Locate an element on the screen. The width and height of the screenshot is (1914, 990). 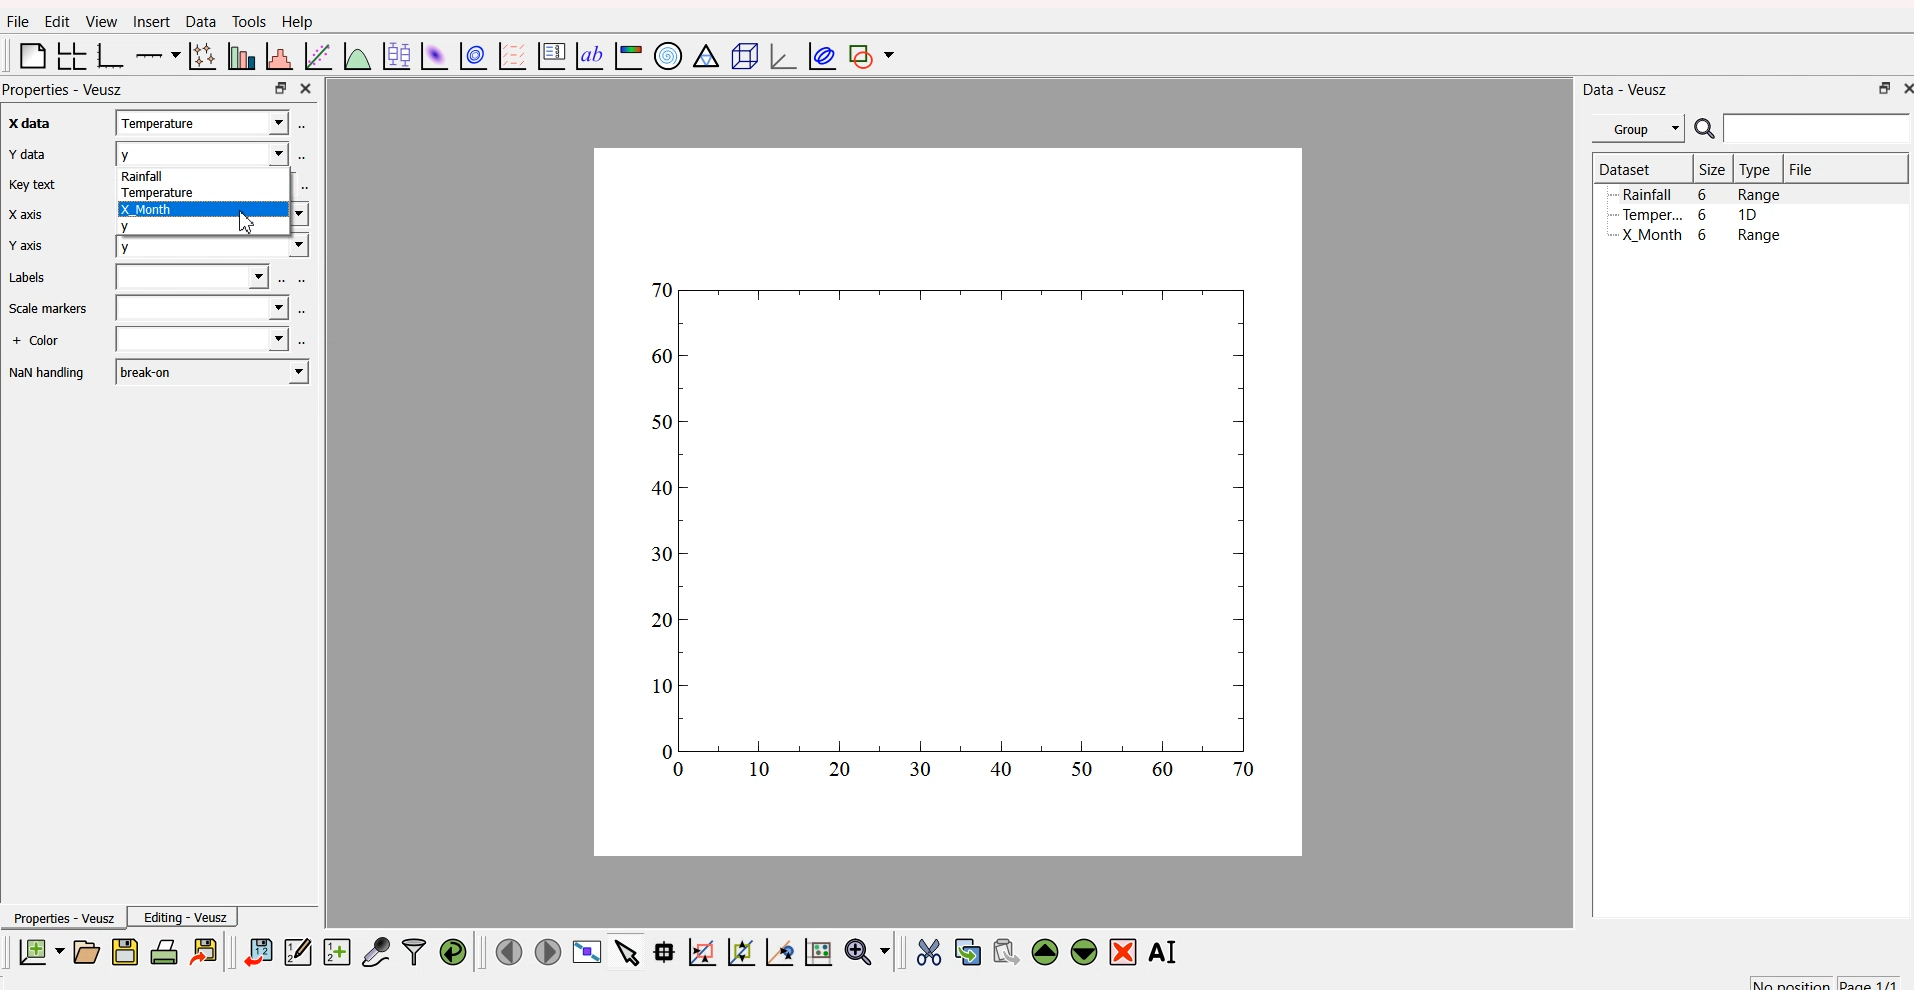
polar graph is located at coordinates (670, 53).